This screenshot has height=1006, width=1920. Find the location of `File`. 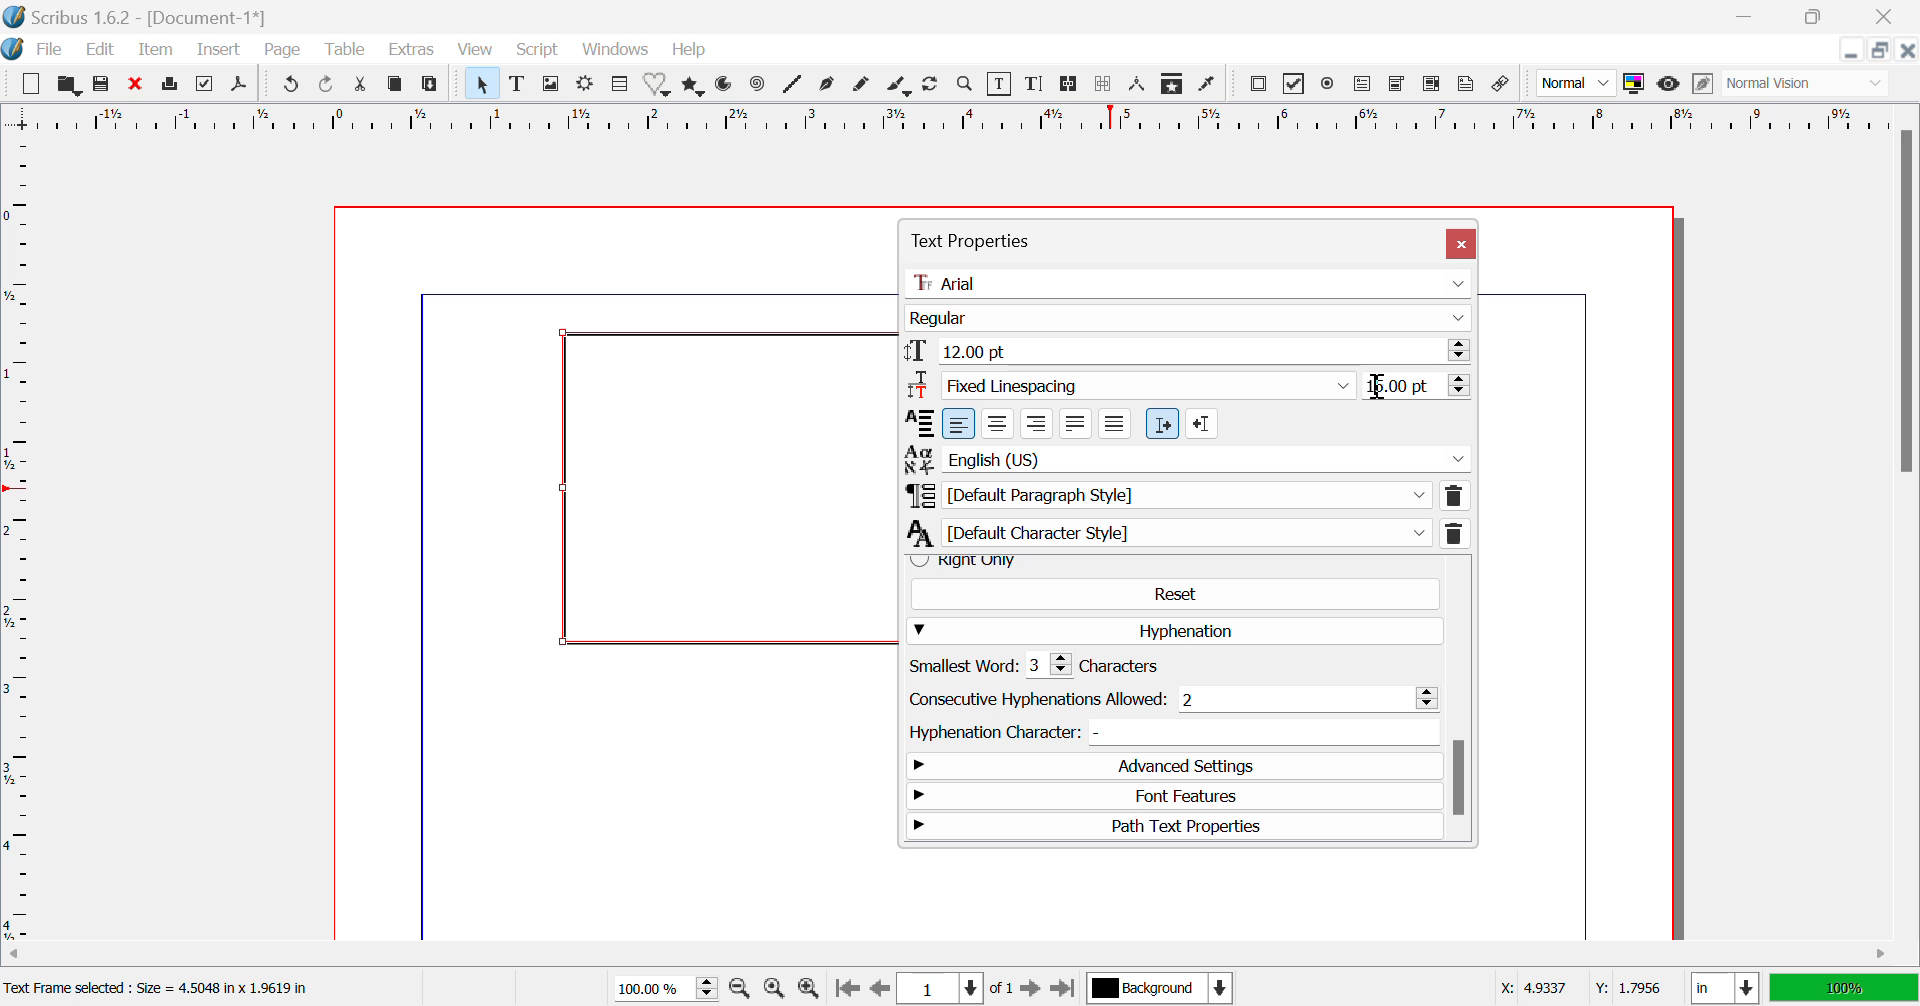

File is located at coordinates (49, 50).